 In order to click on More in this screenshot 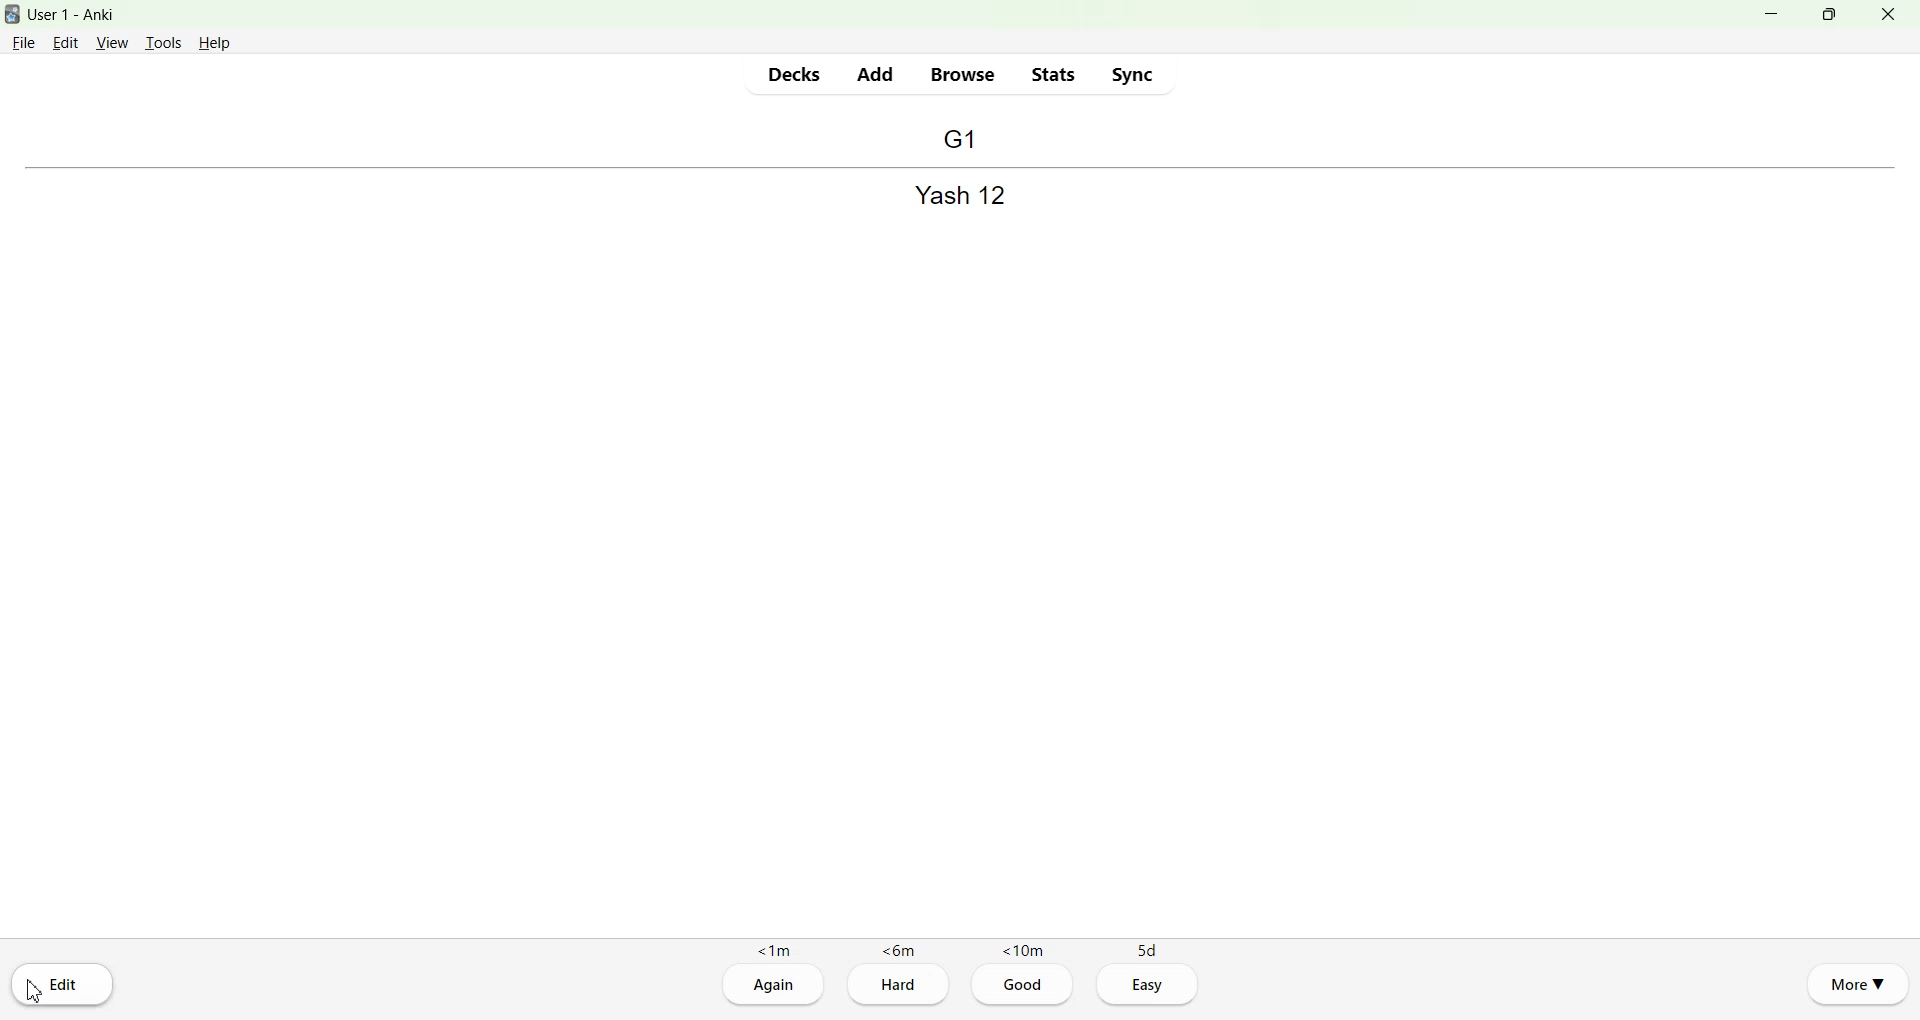, I will do `click(1858, 982)`.